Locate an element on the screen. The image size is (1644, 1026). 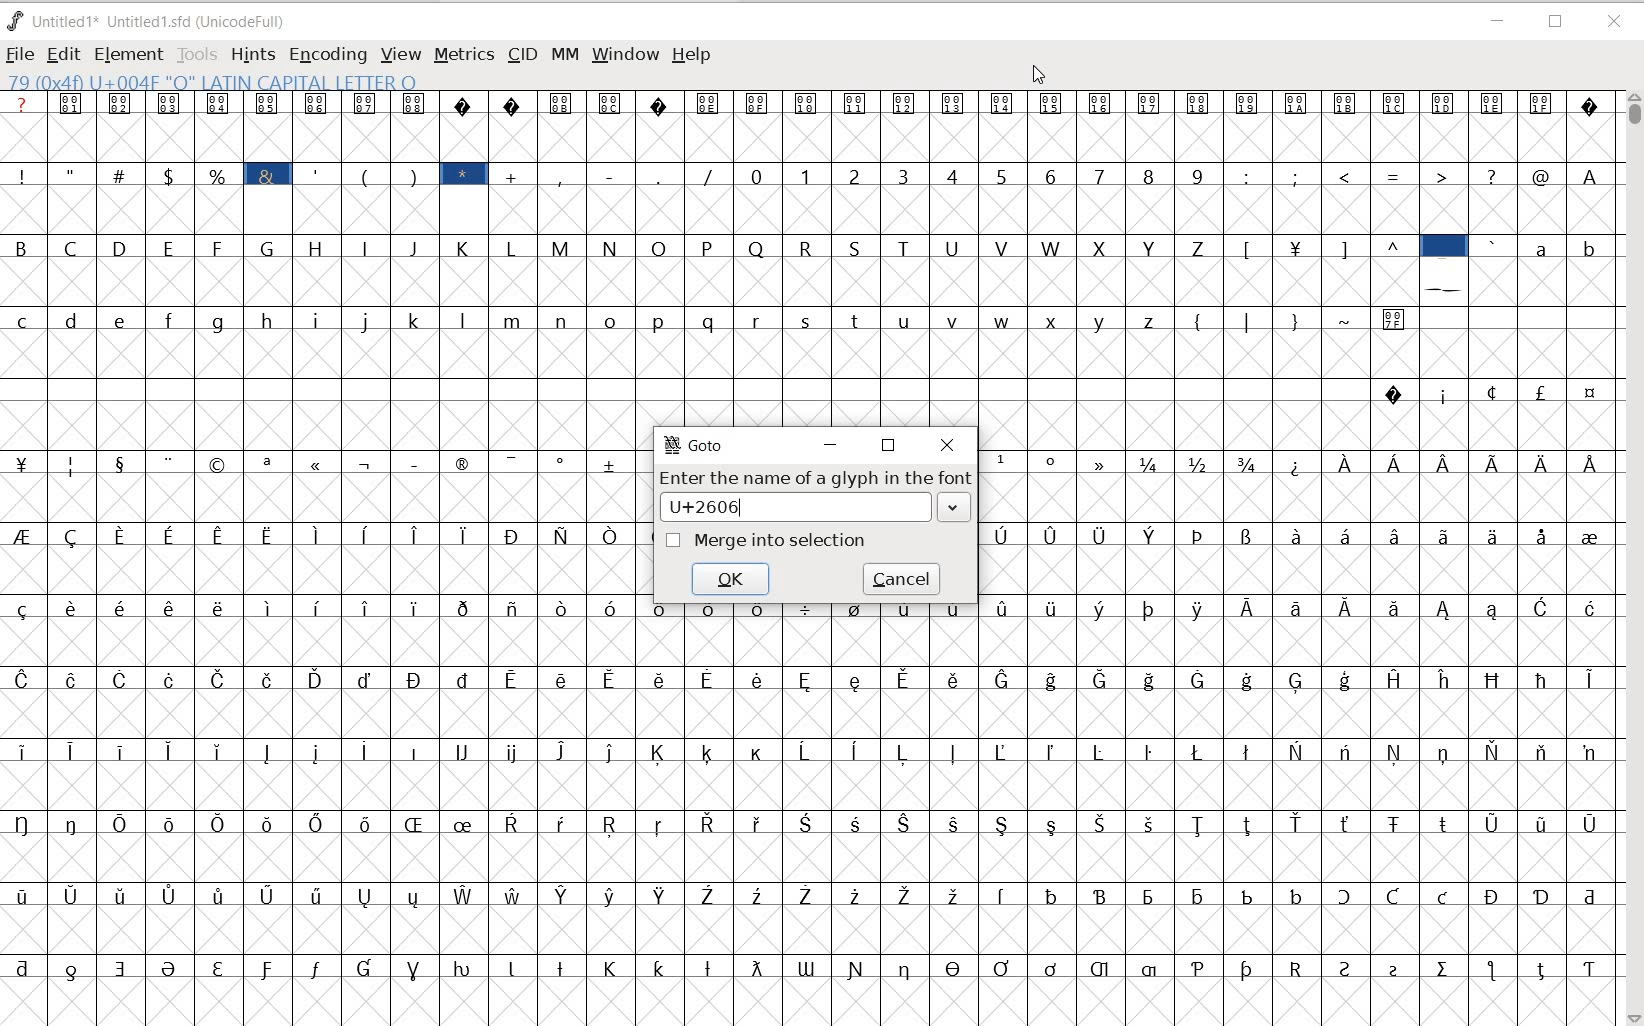
EDIT is located at coordinates (62, 56).